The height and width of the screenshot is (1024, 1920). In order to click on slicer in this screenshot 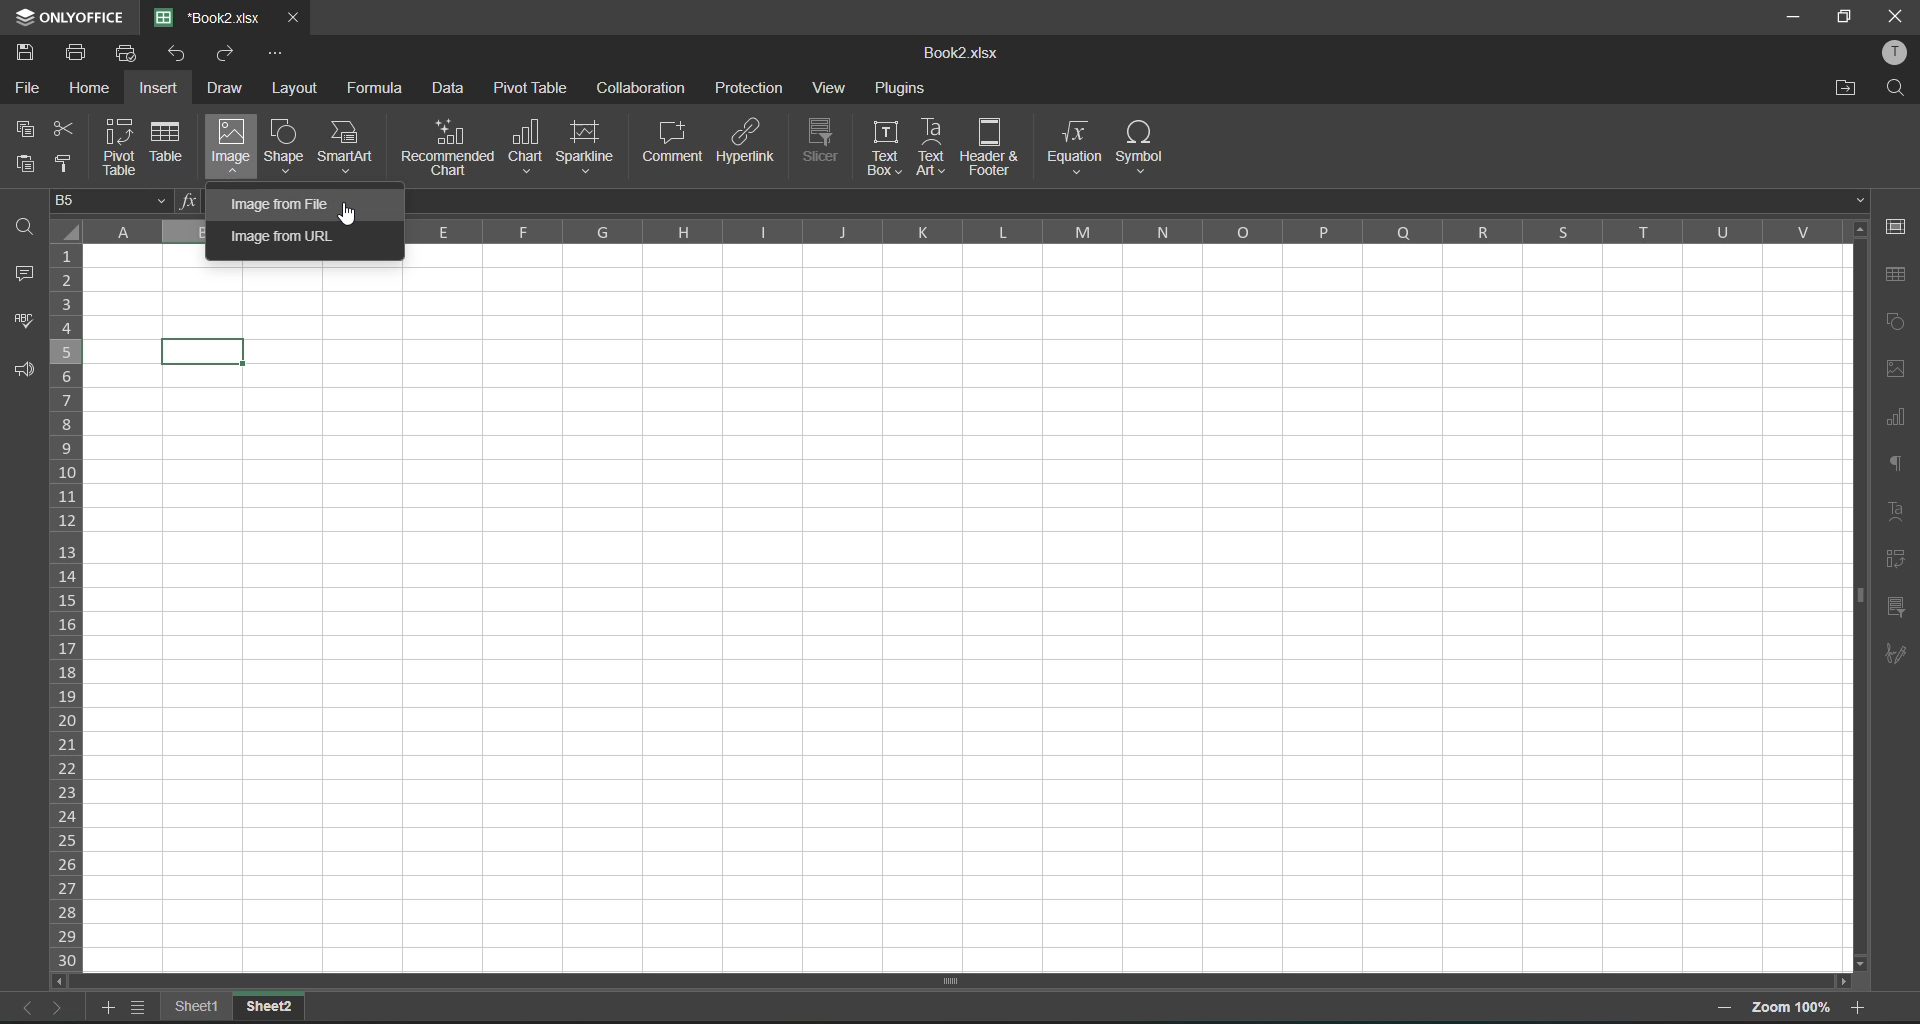, I will do `click(823, 138)`.